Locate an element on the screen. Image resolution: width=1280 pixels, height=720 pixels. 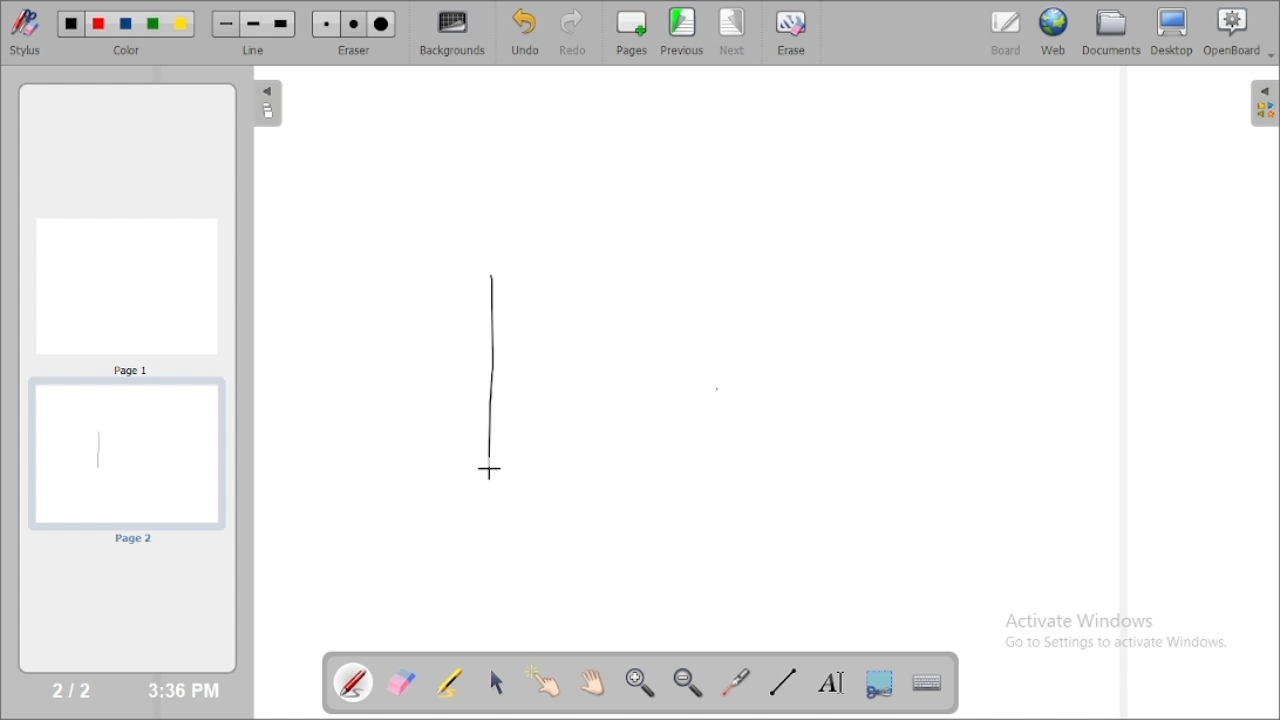
Color 4 is located at coordinates (153, 25).